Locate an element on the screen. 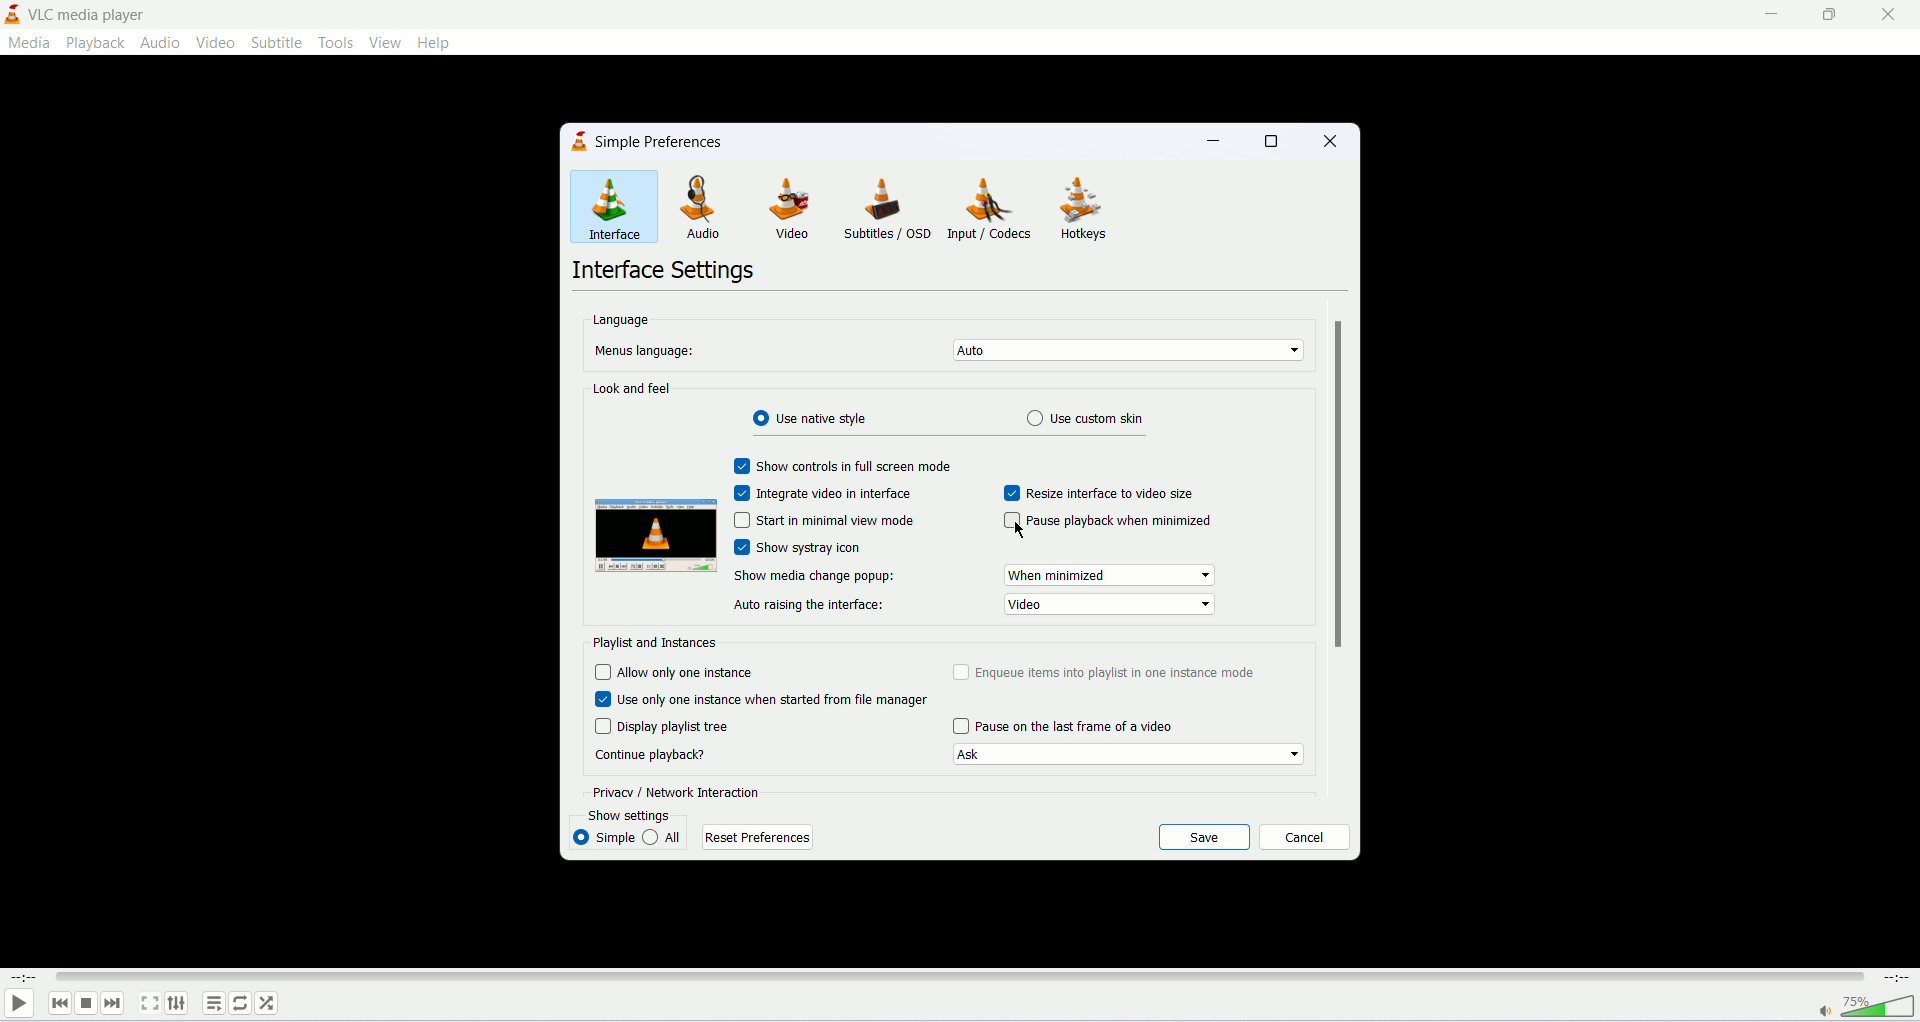 The image size is (1920, 1022). enqueue items into playlist in one instance is located at coordinates (1120, 674).